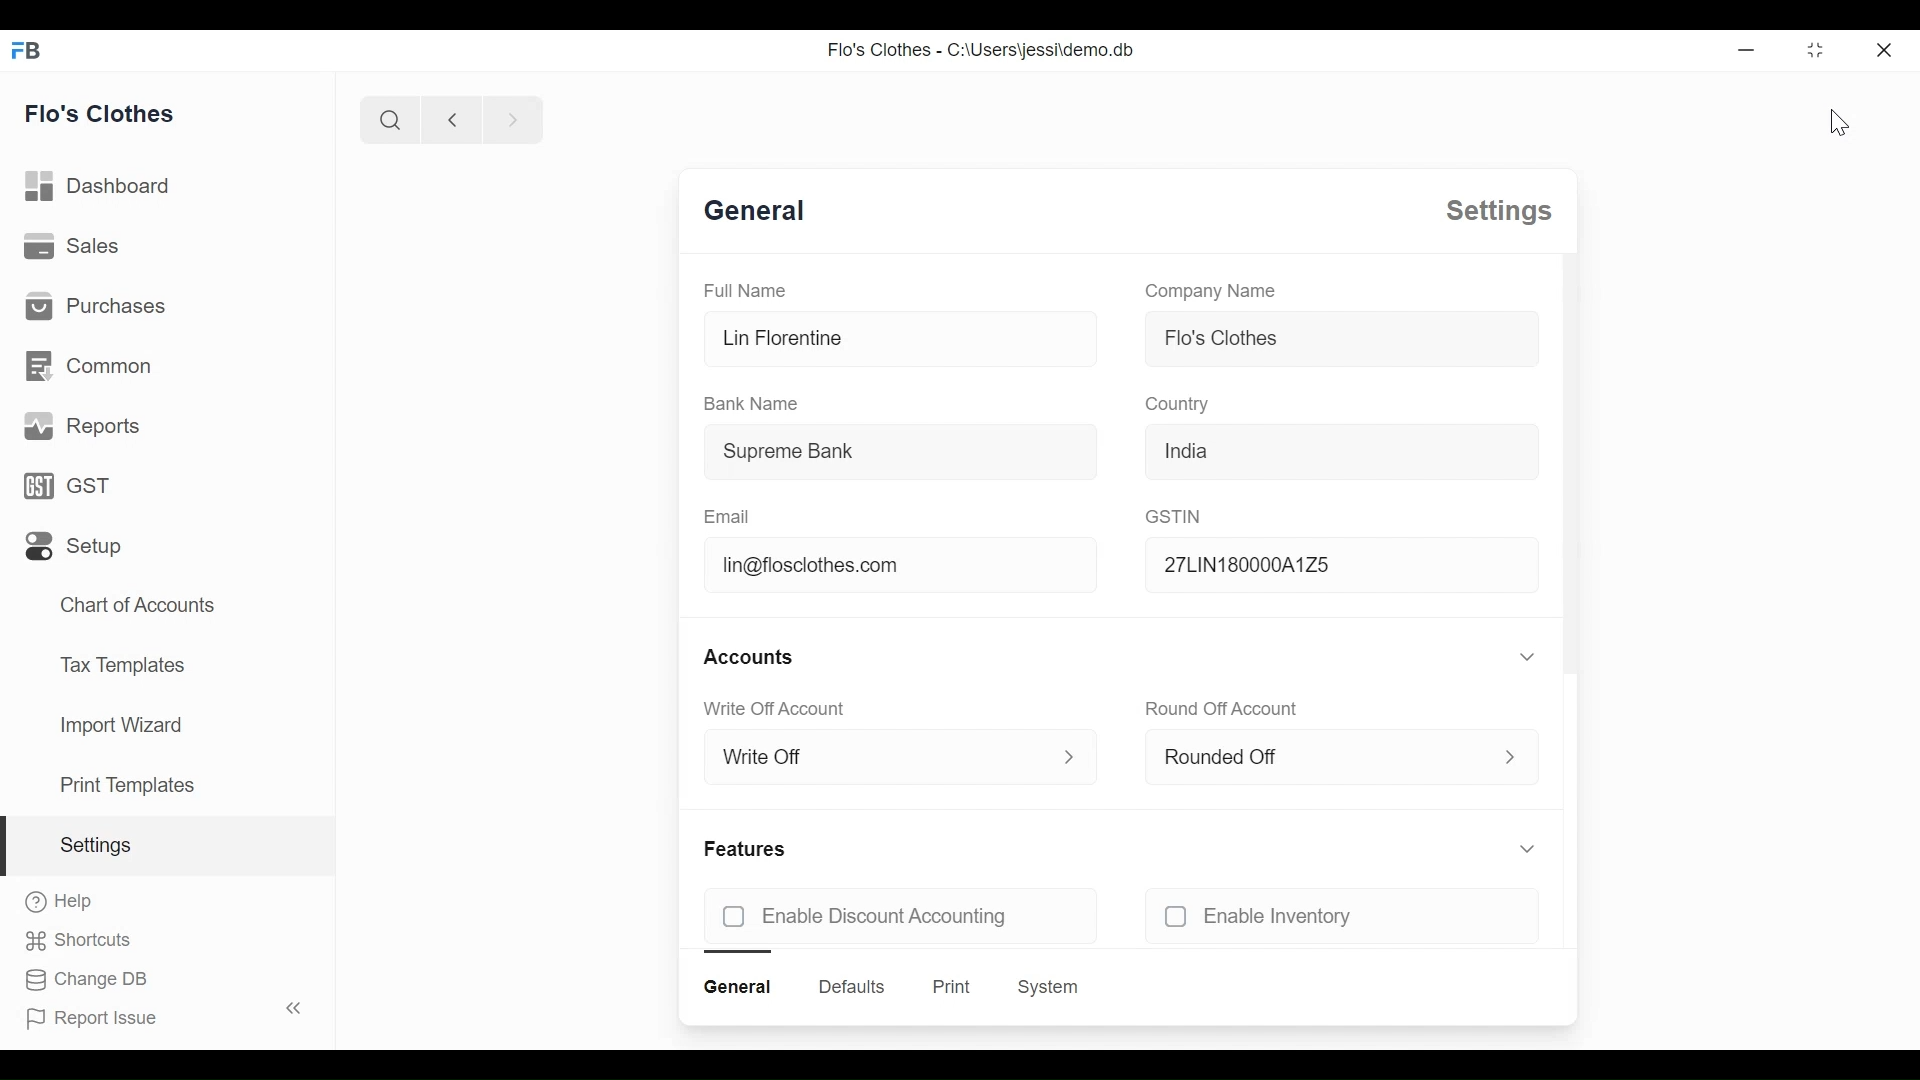 The width and height of the screenshot is (1920, 1080). I want to click on Write Off Account, so click(783, 704).